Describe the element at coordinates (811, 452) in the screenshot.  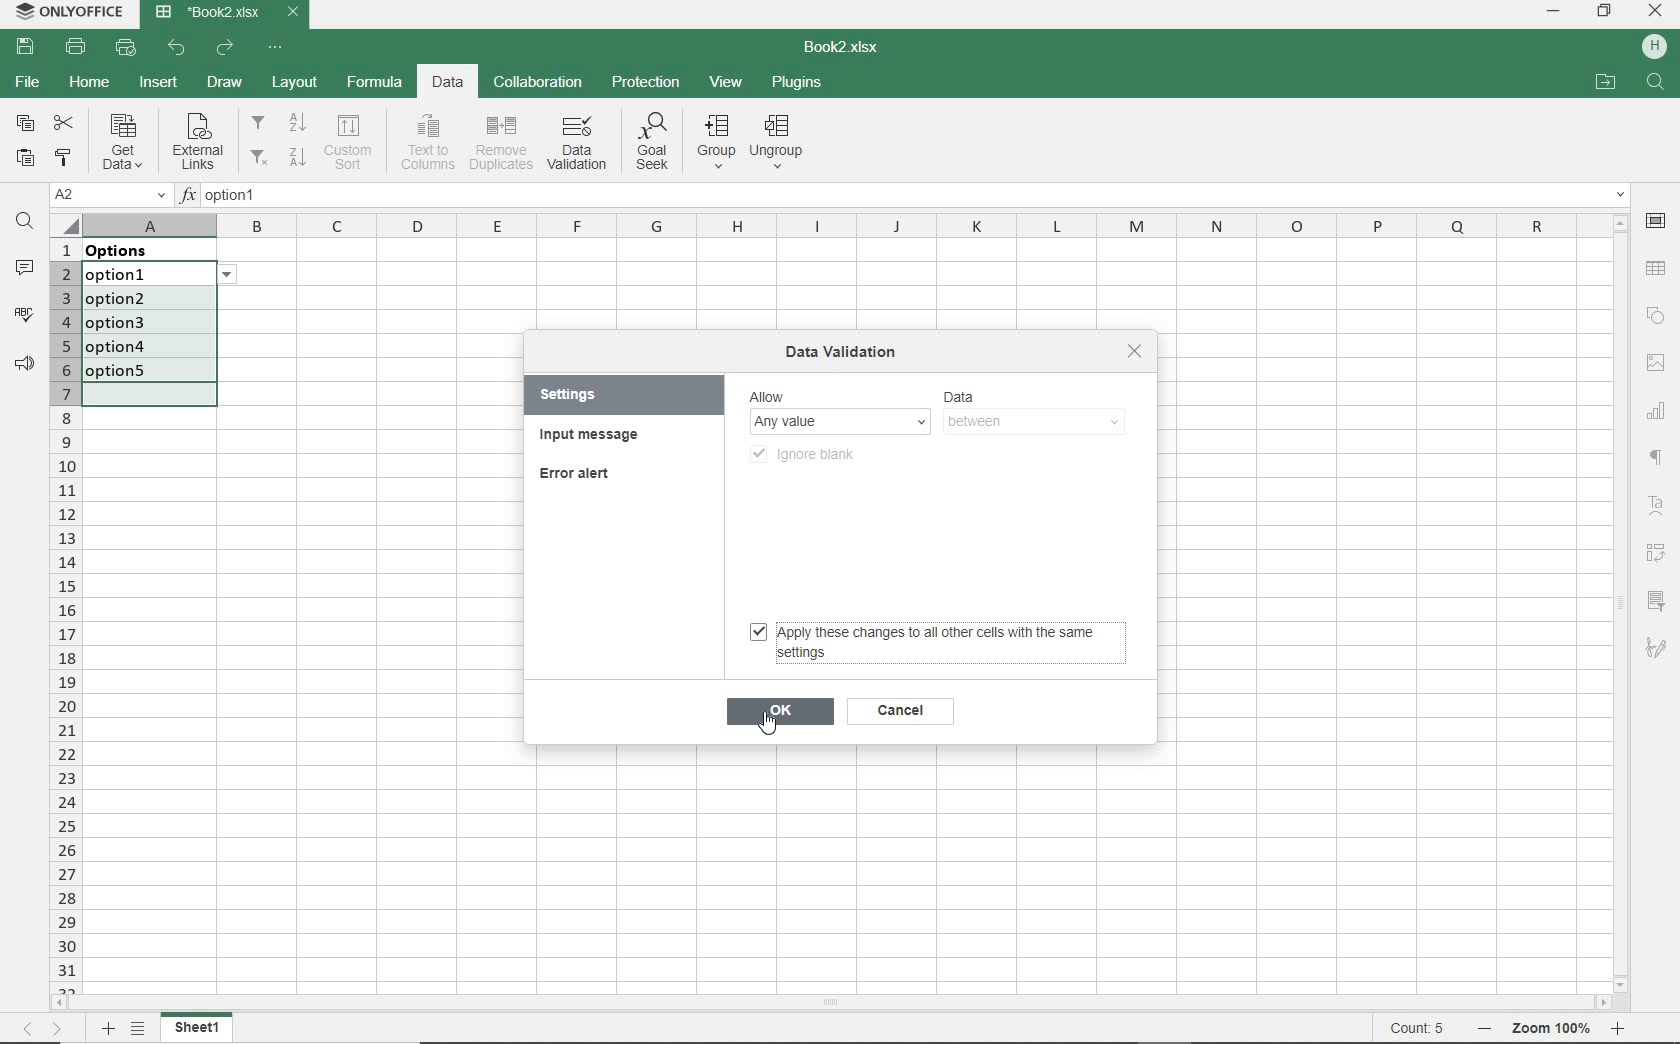
I see `ignore blank` at that location.